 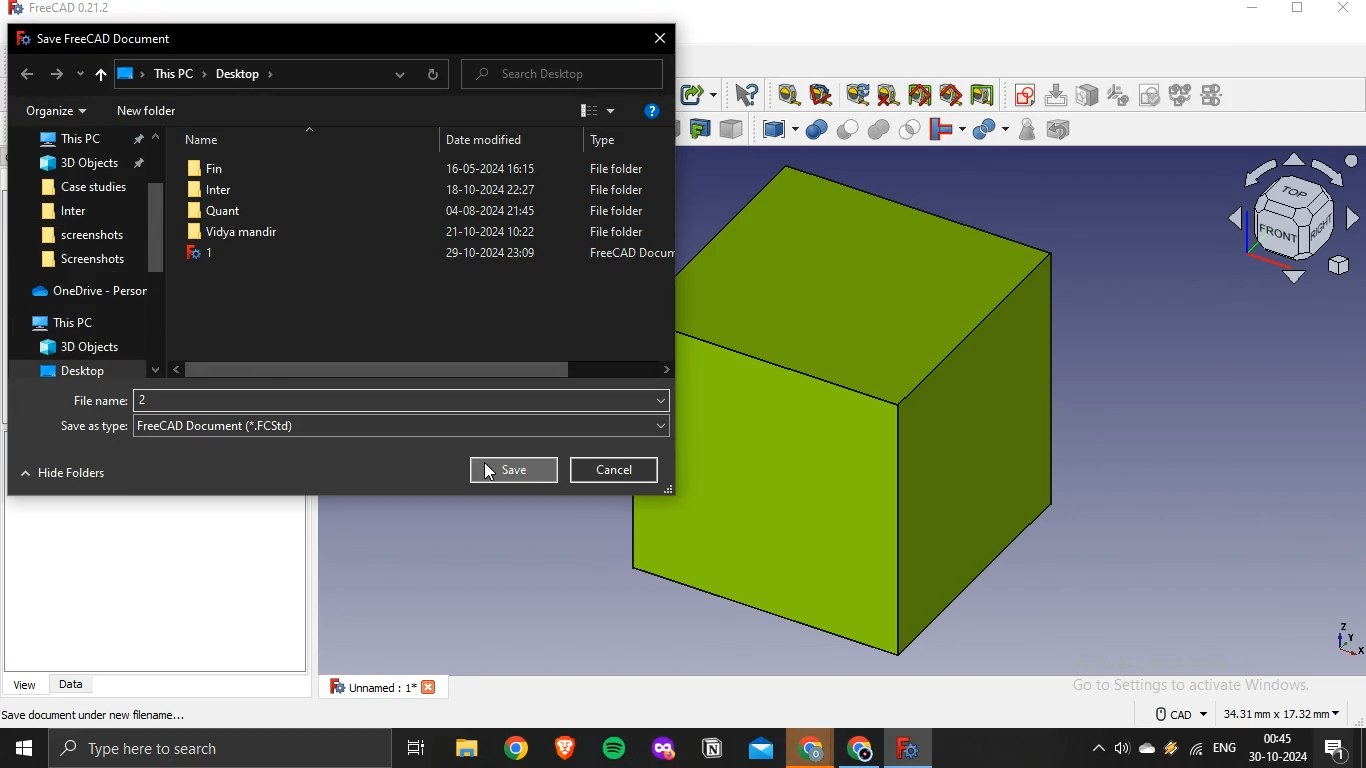 What do you see at coordinates (1120, 94) in the screenshot?
I see `icon` at bounding box center [1120, 94].